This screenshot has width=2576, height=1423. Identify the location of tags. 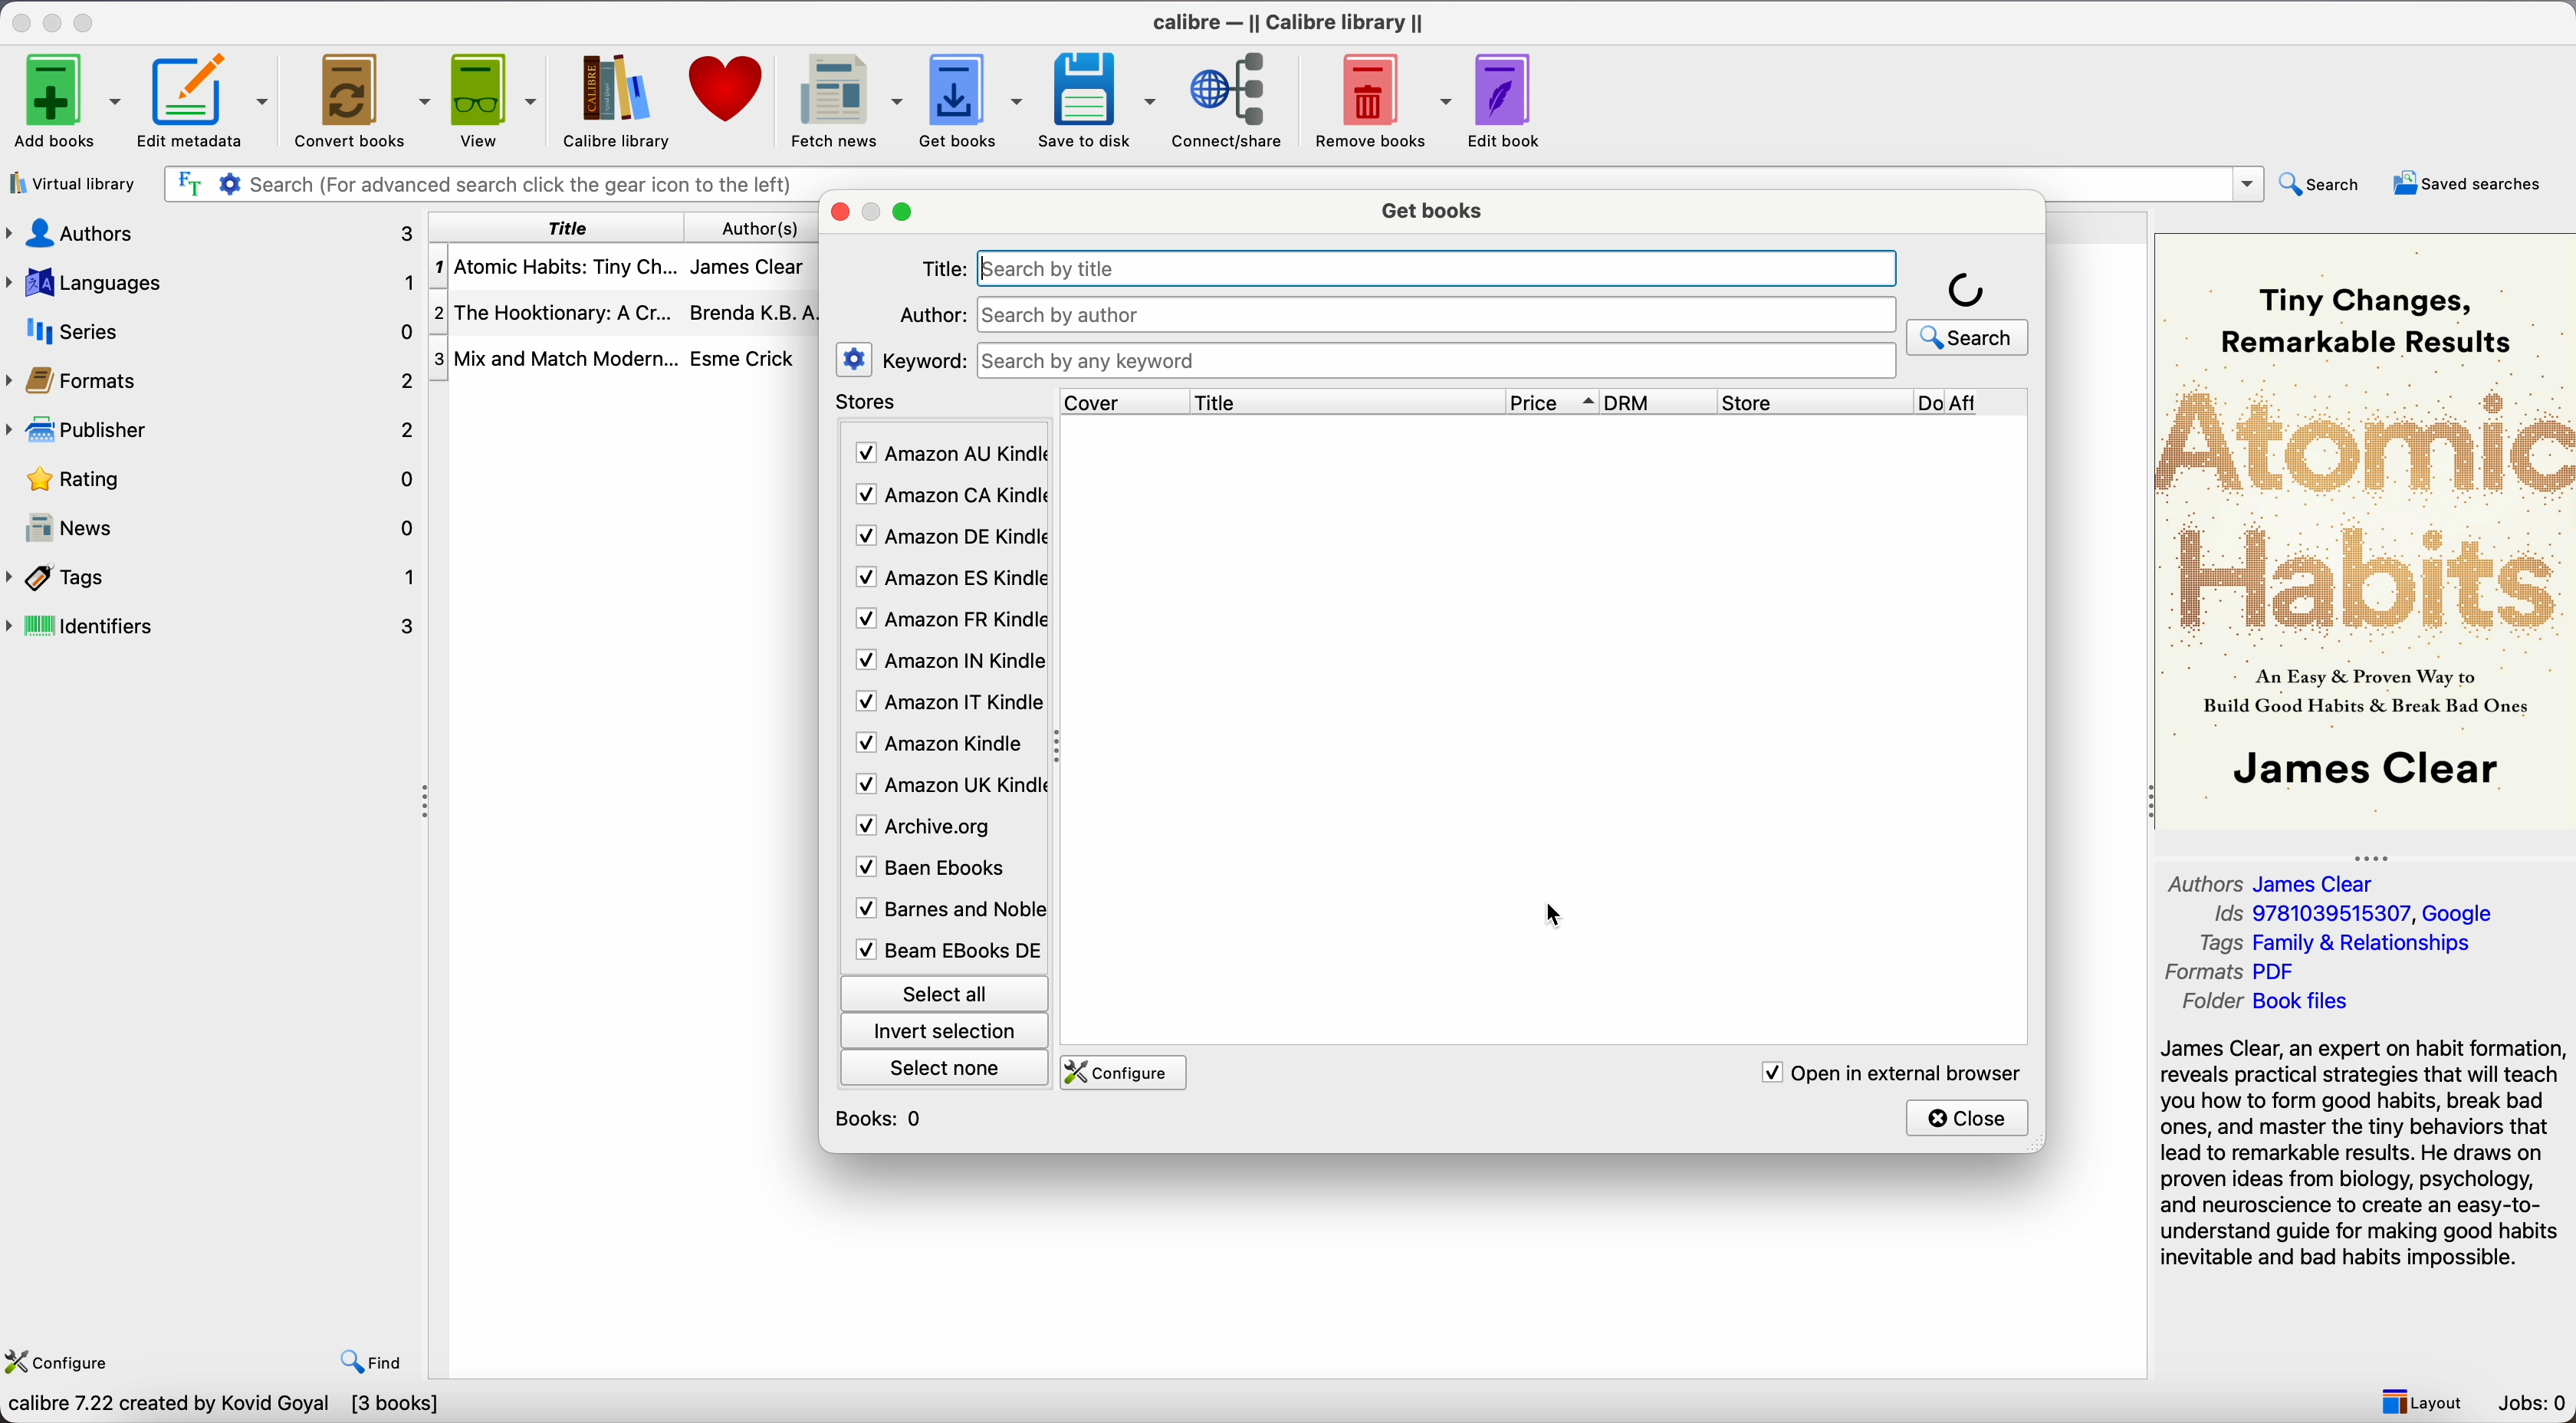
(214, 577).